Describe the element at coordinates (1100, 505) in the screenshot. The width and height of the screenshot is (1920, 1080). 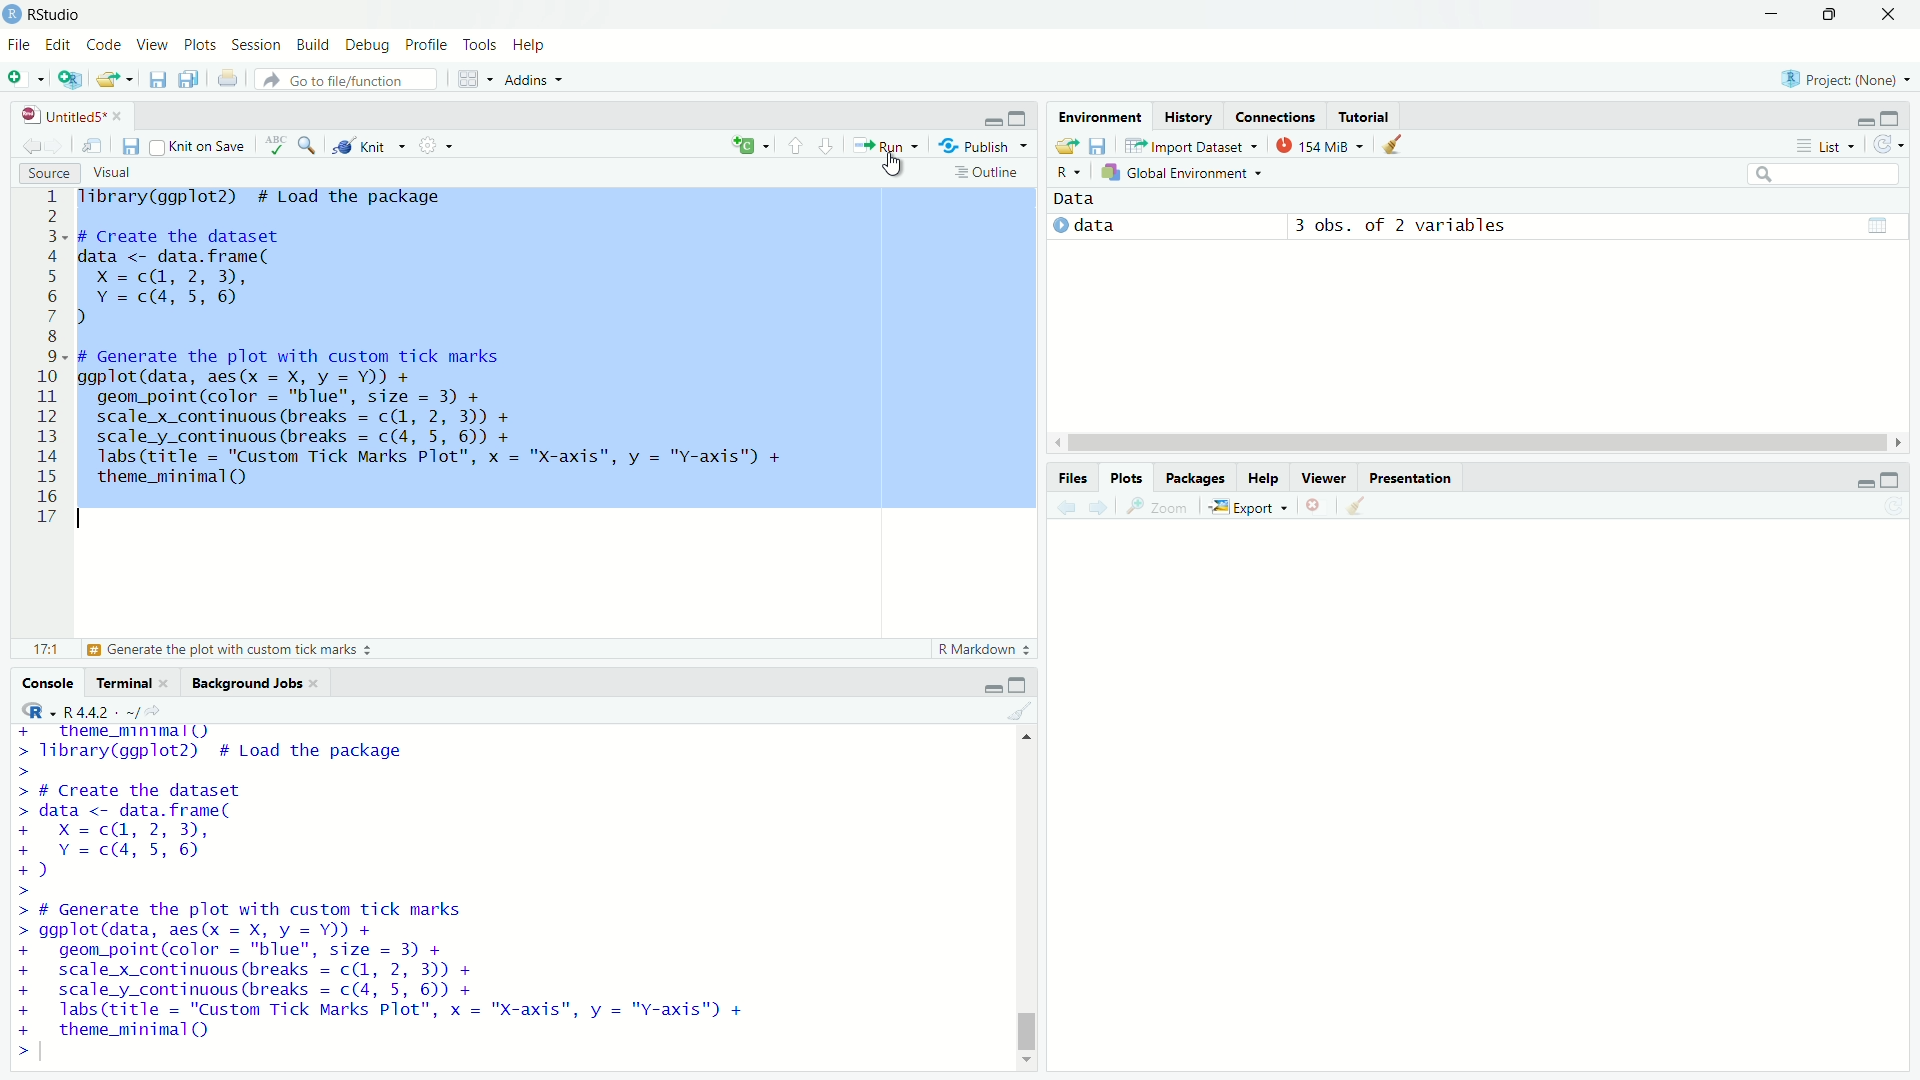
I see `next plot` at that location.